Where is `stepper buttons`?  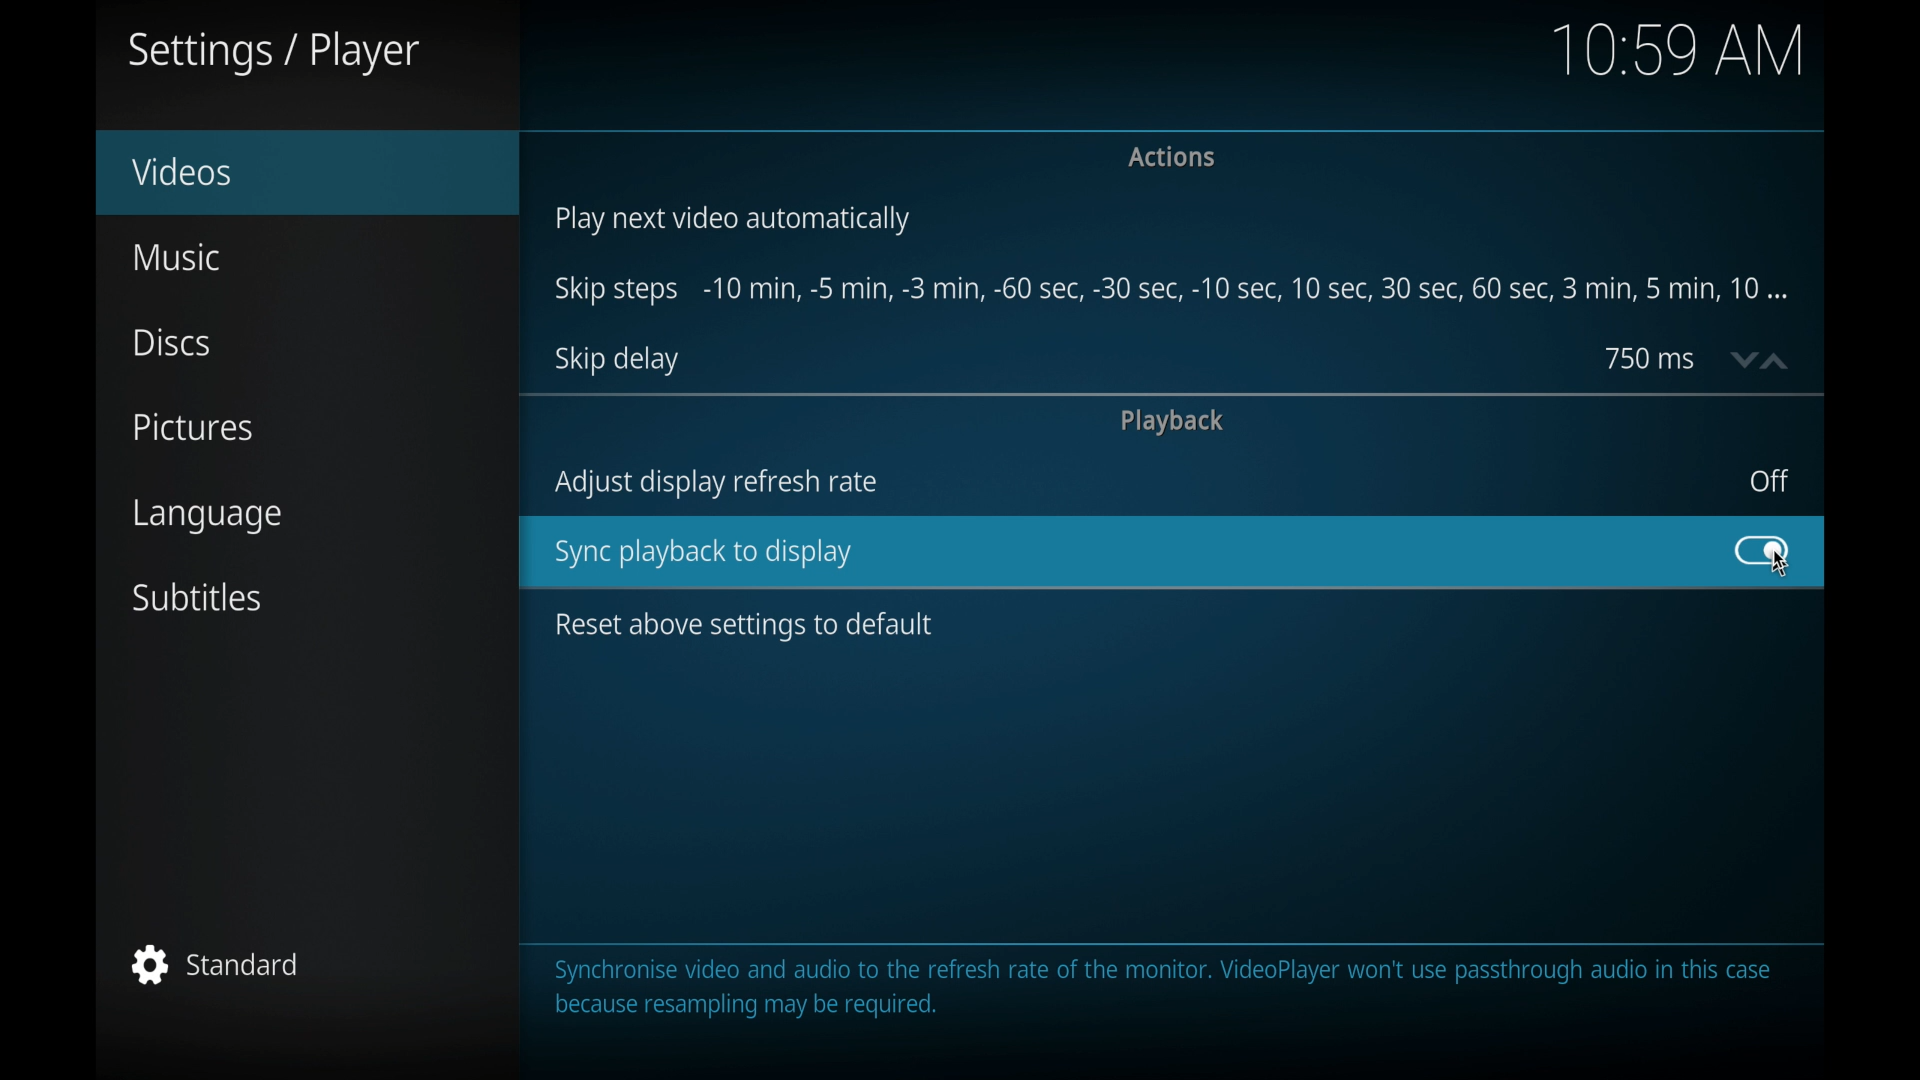 stepper buttons is located at coordinates (1762, 359).